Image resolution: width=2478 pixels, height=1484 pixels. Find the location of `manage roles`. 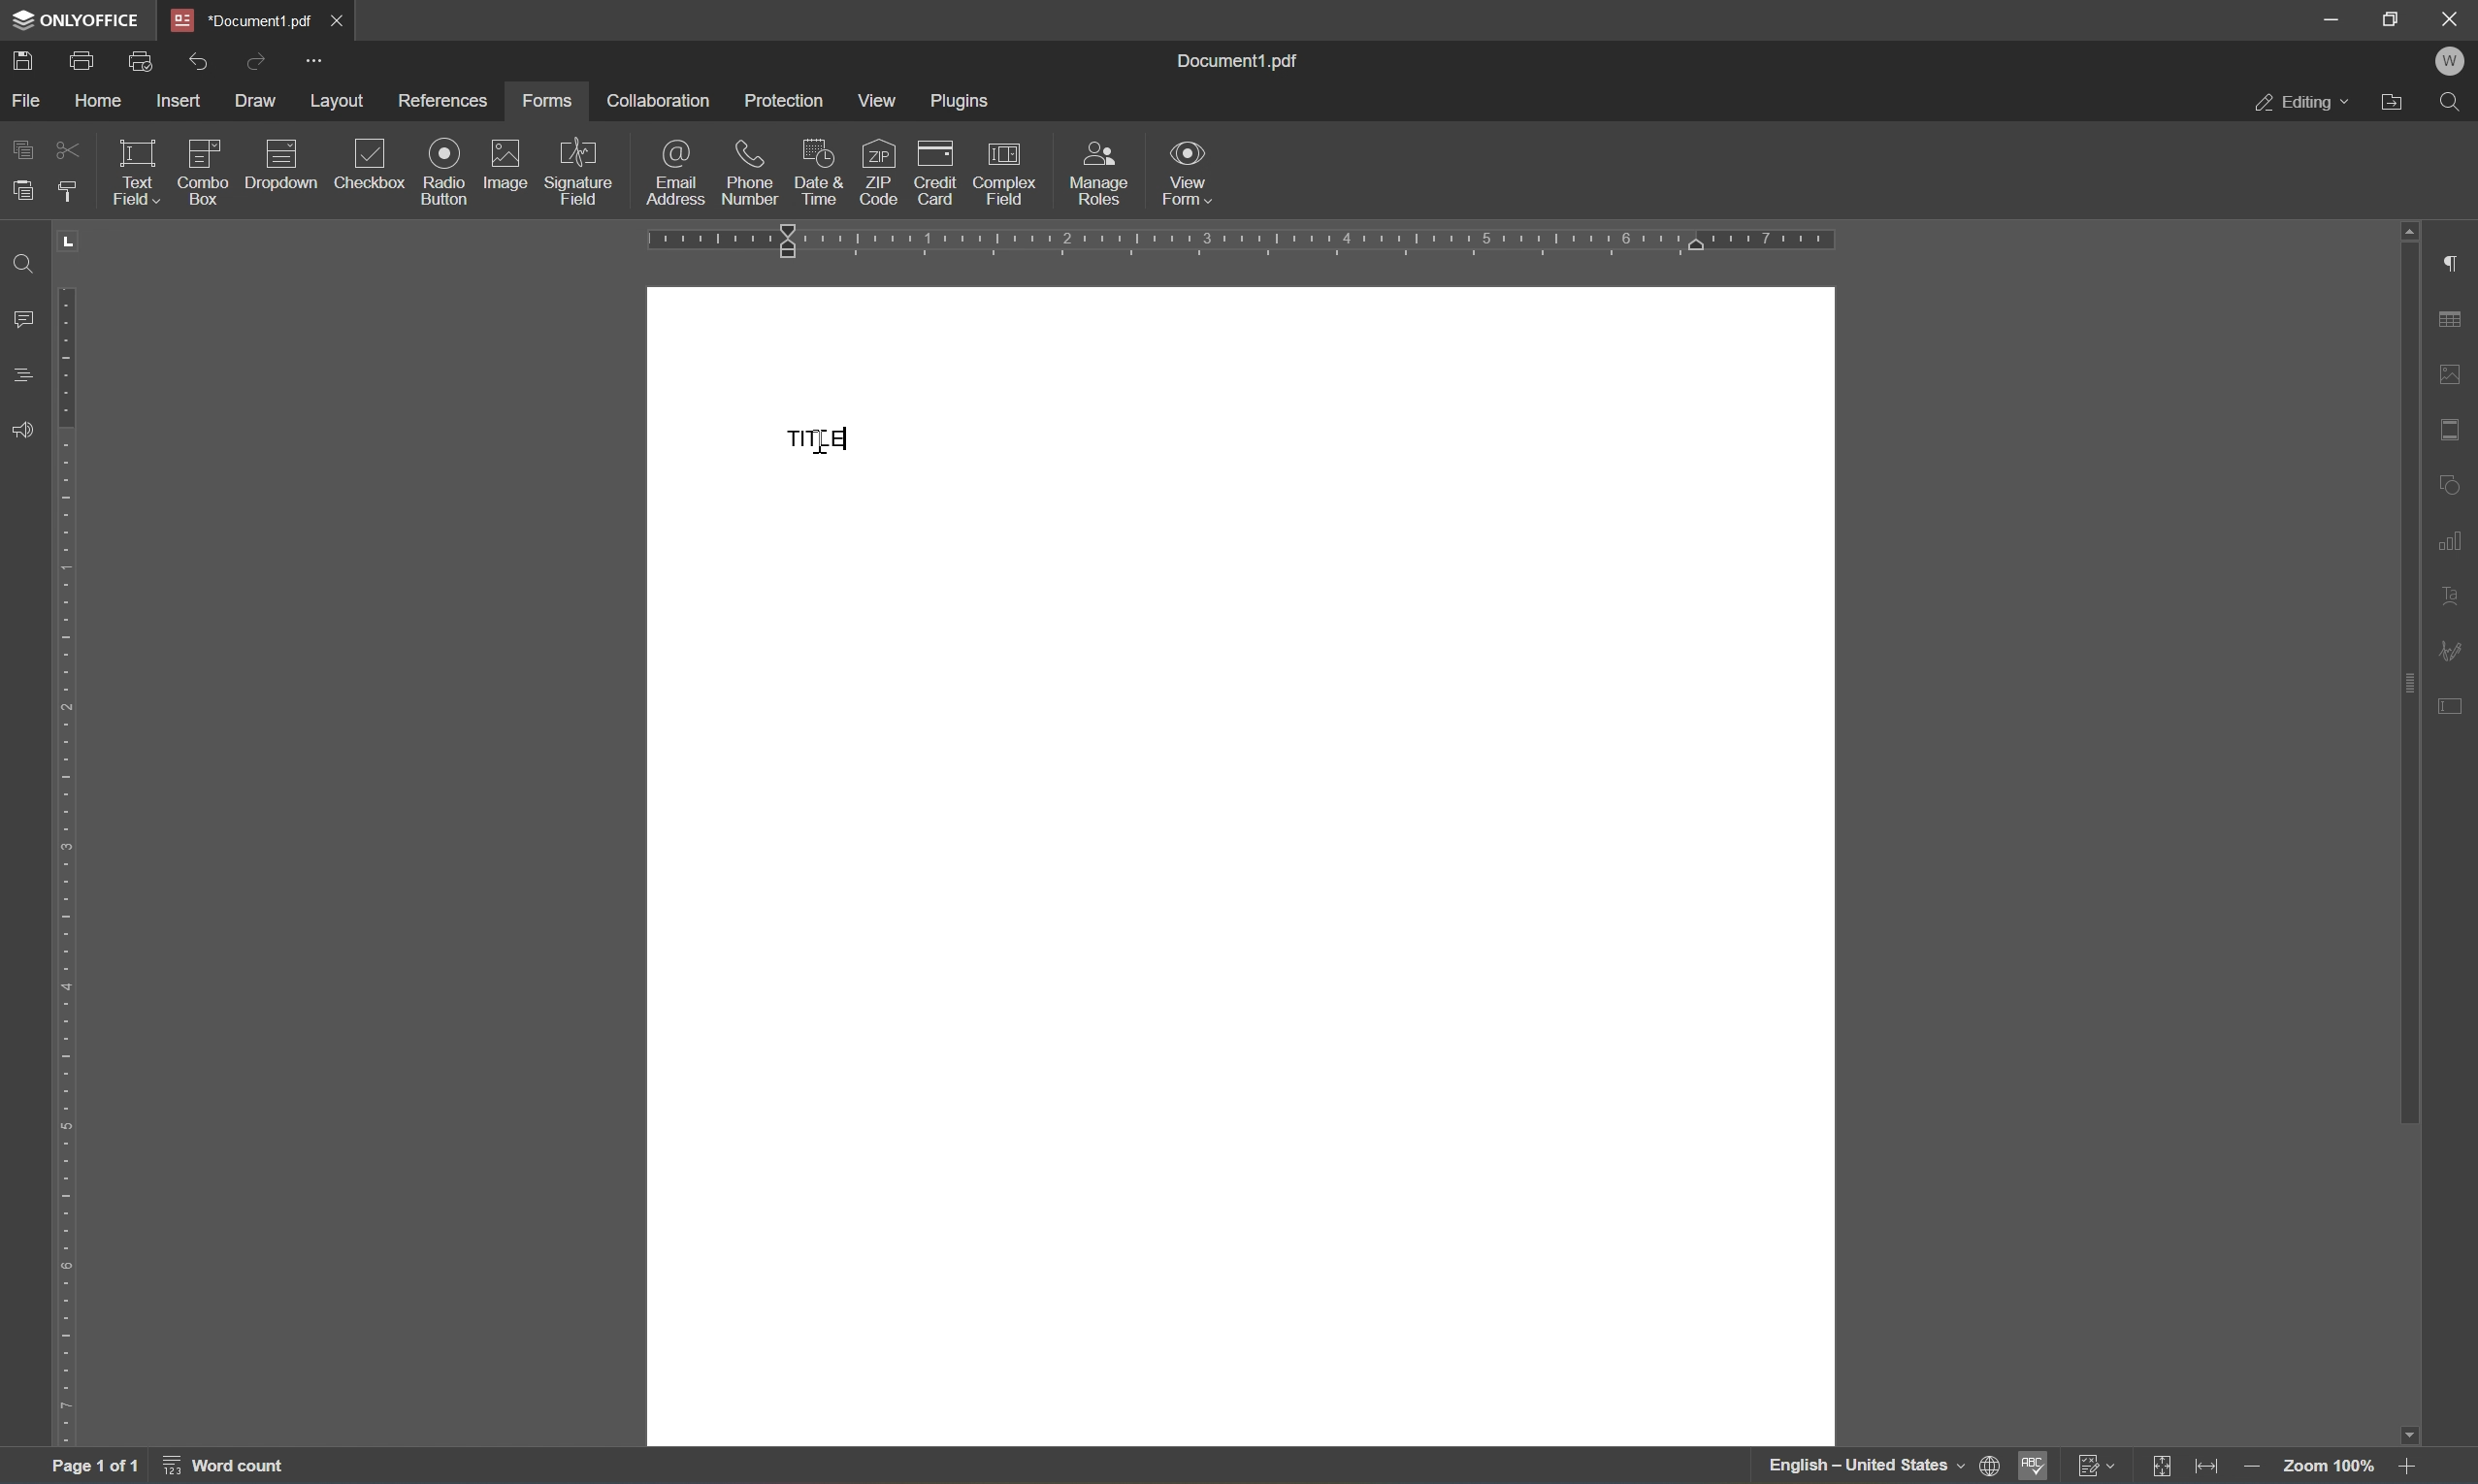

manage roles is located at coordinates (1104, 176).